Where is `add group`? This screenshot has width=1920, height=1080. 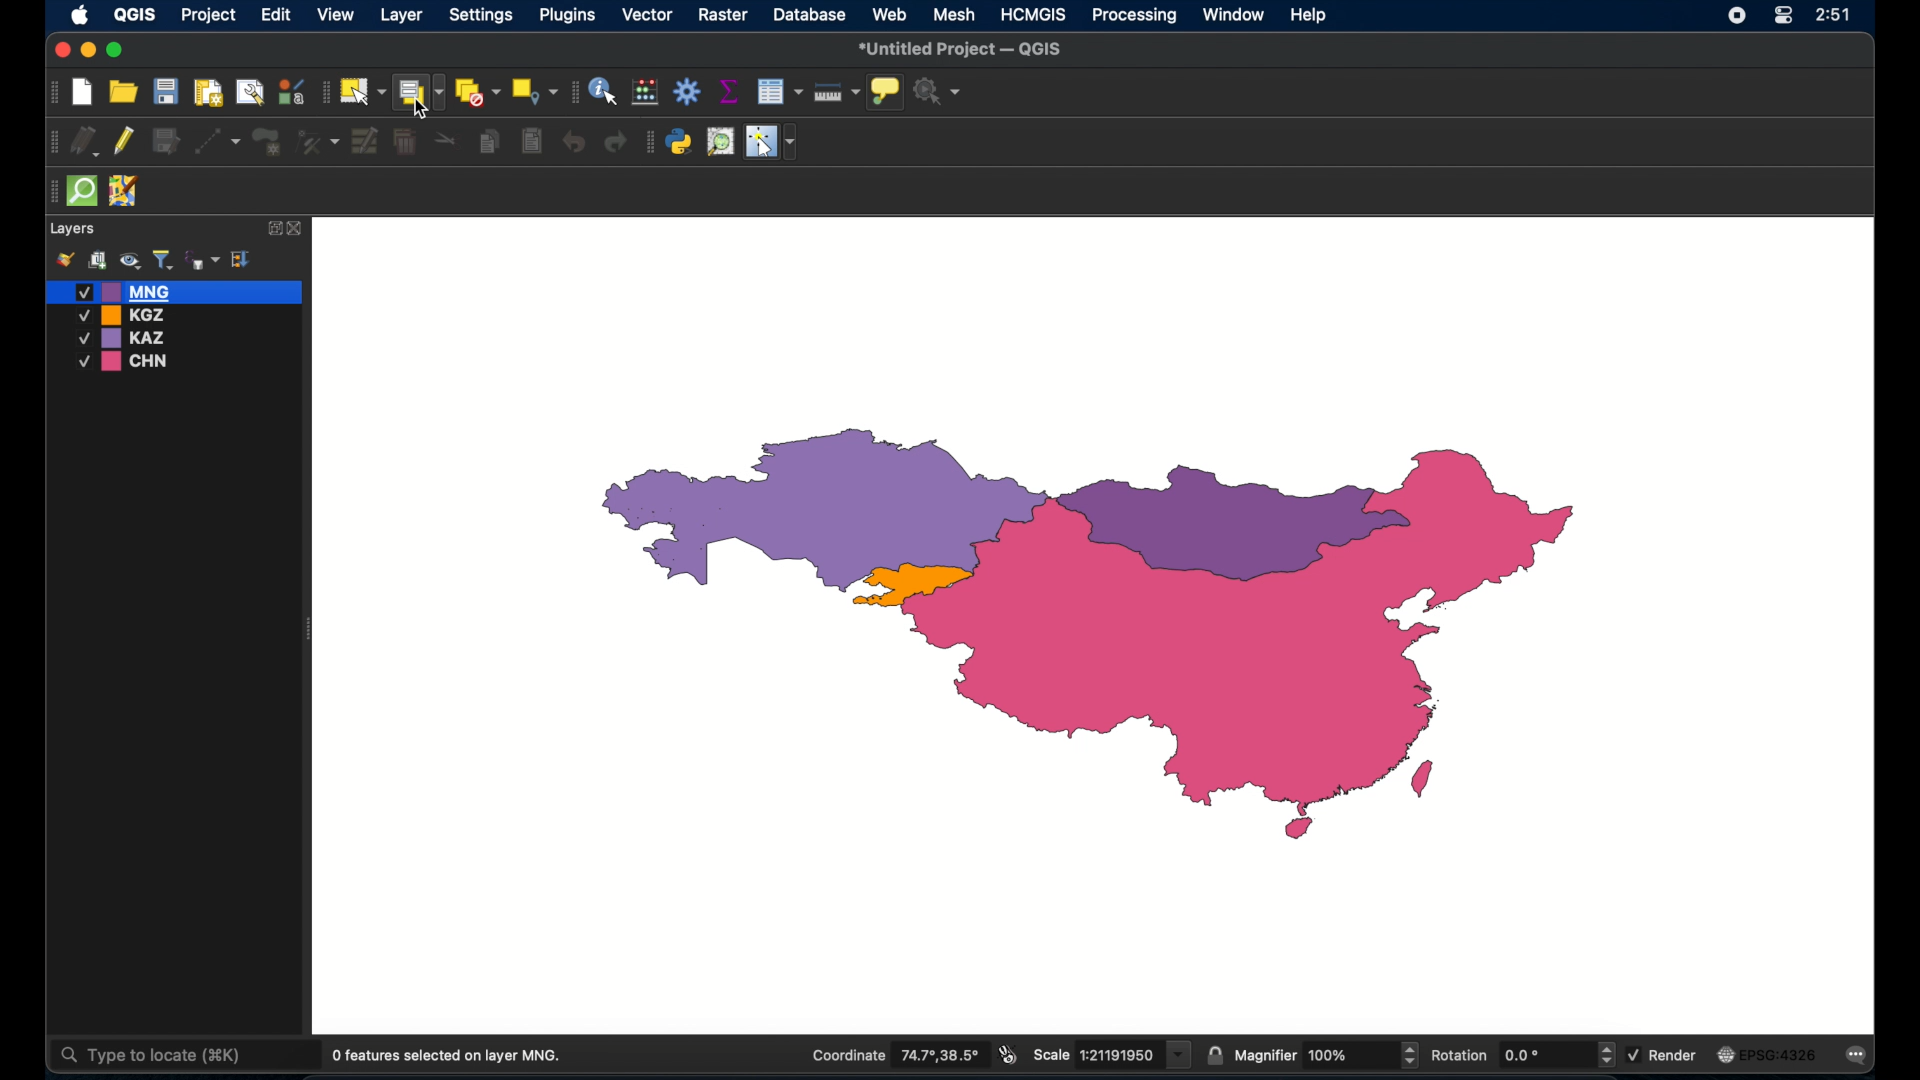 add group is located at coordinates (97, 261).